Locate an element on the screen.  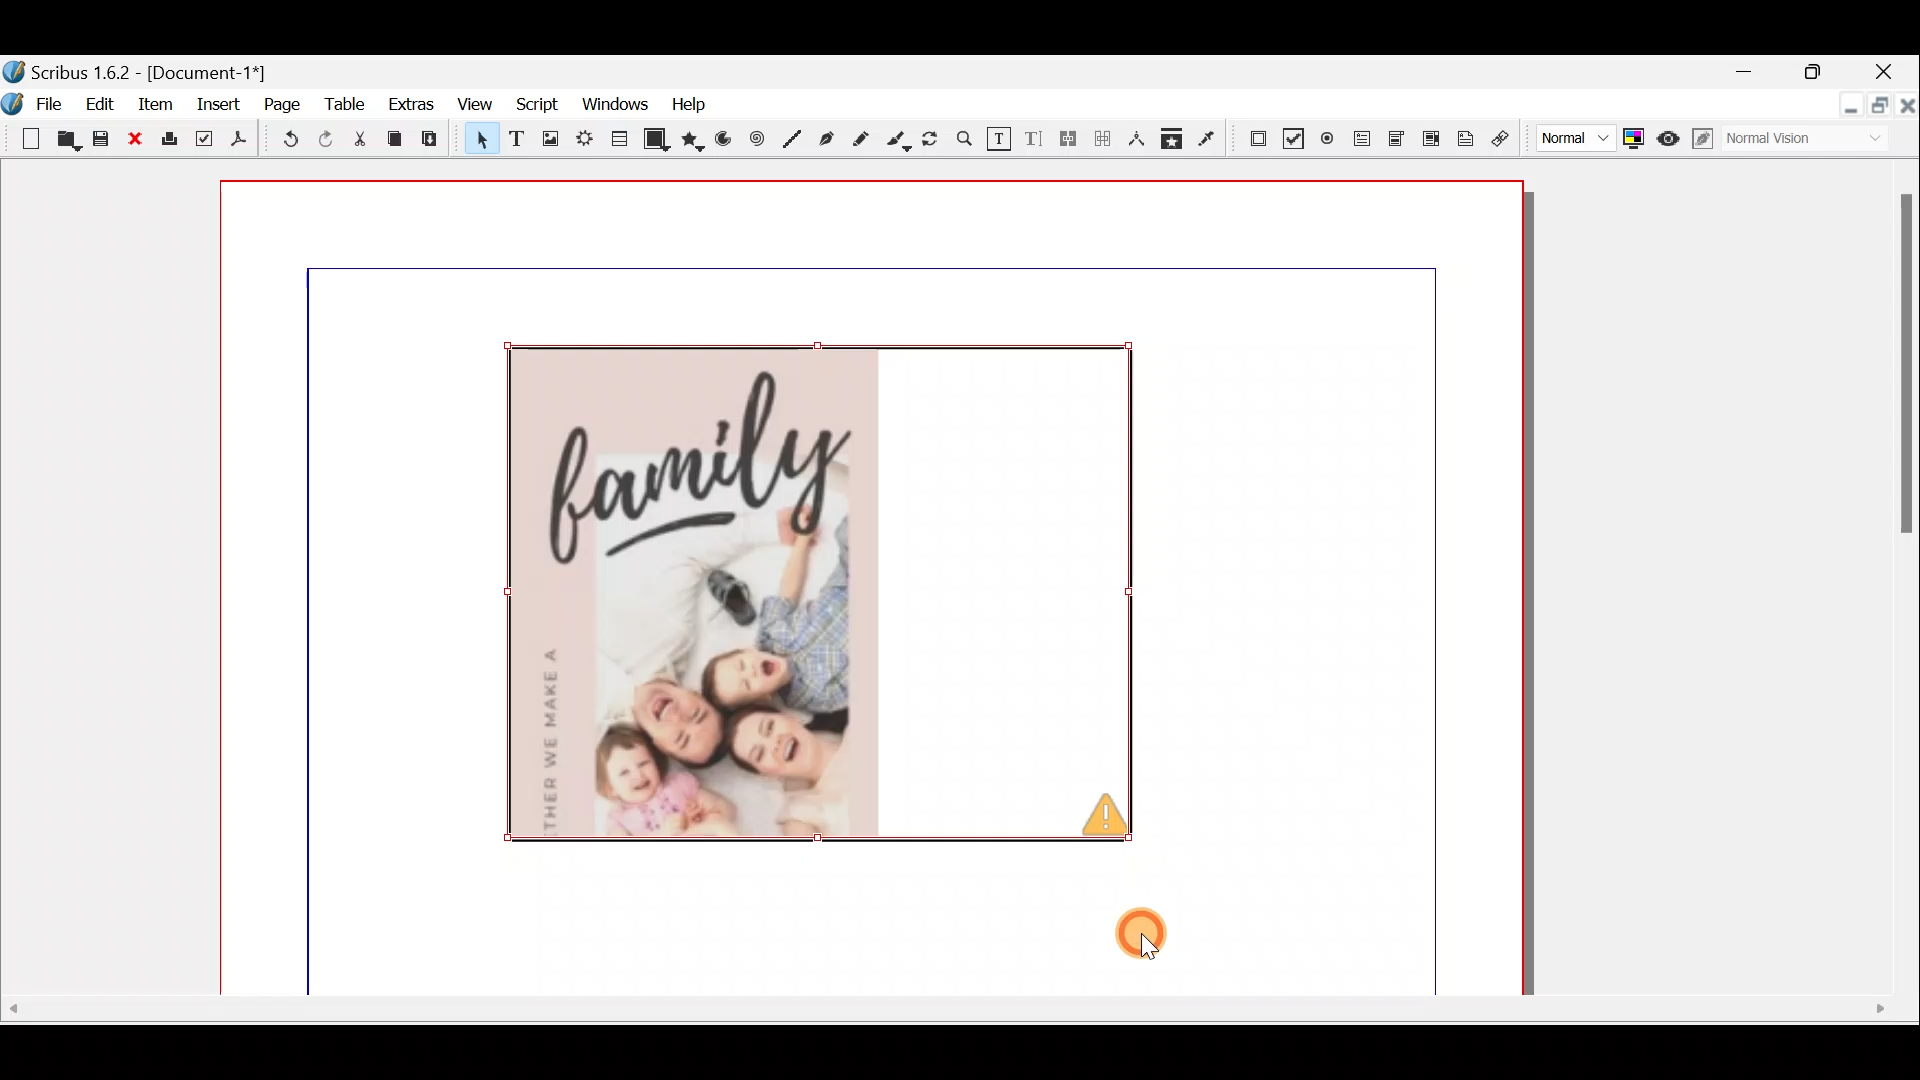
Cut is located at coordinates (359, 142).